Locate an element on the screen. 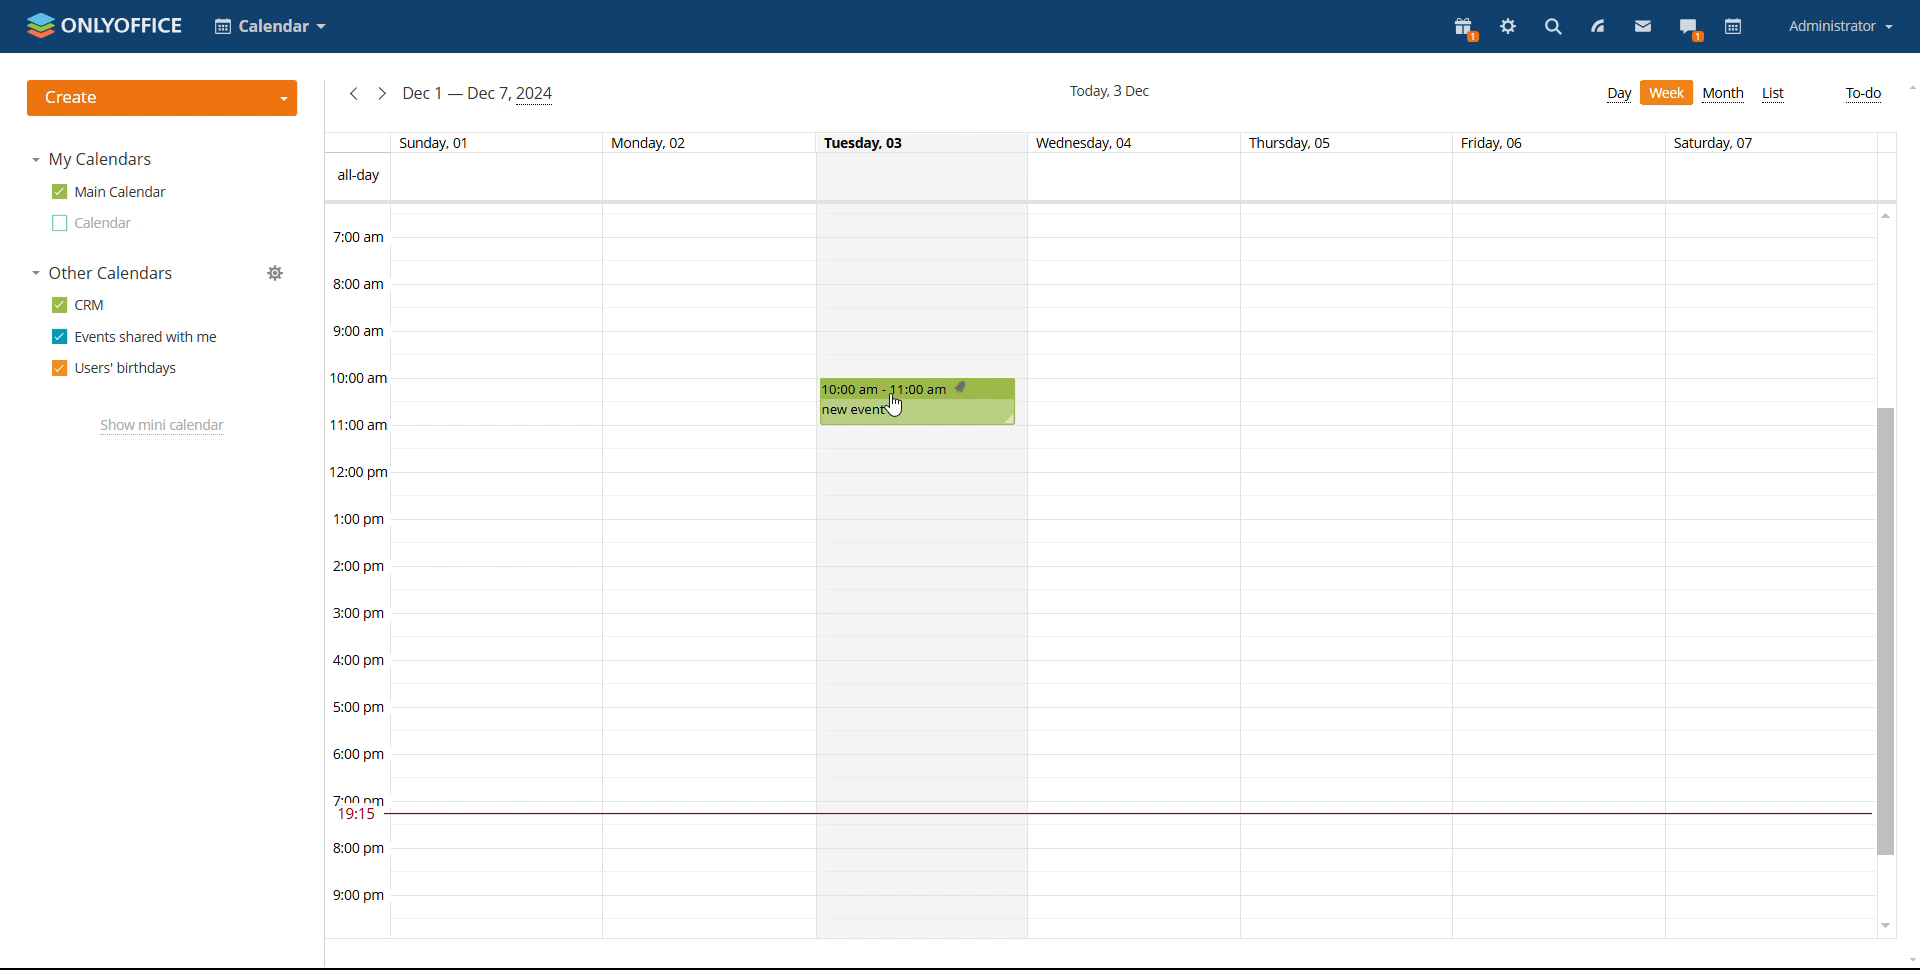 The width and height of the screenshot is (1920, 970). Today, 3 Dec is located at coordinates (1109, 90).